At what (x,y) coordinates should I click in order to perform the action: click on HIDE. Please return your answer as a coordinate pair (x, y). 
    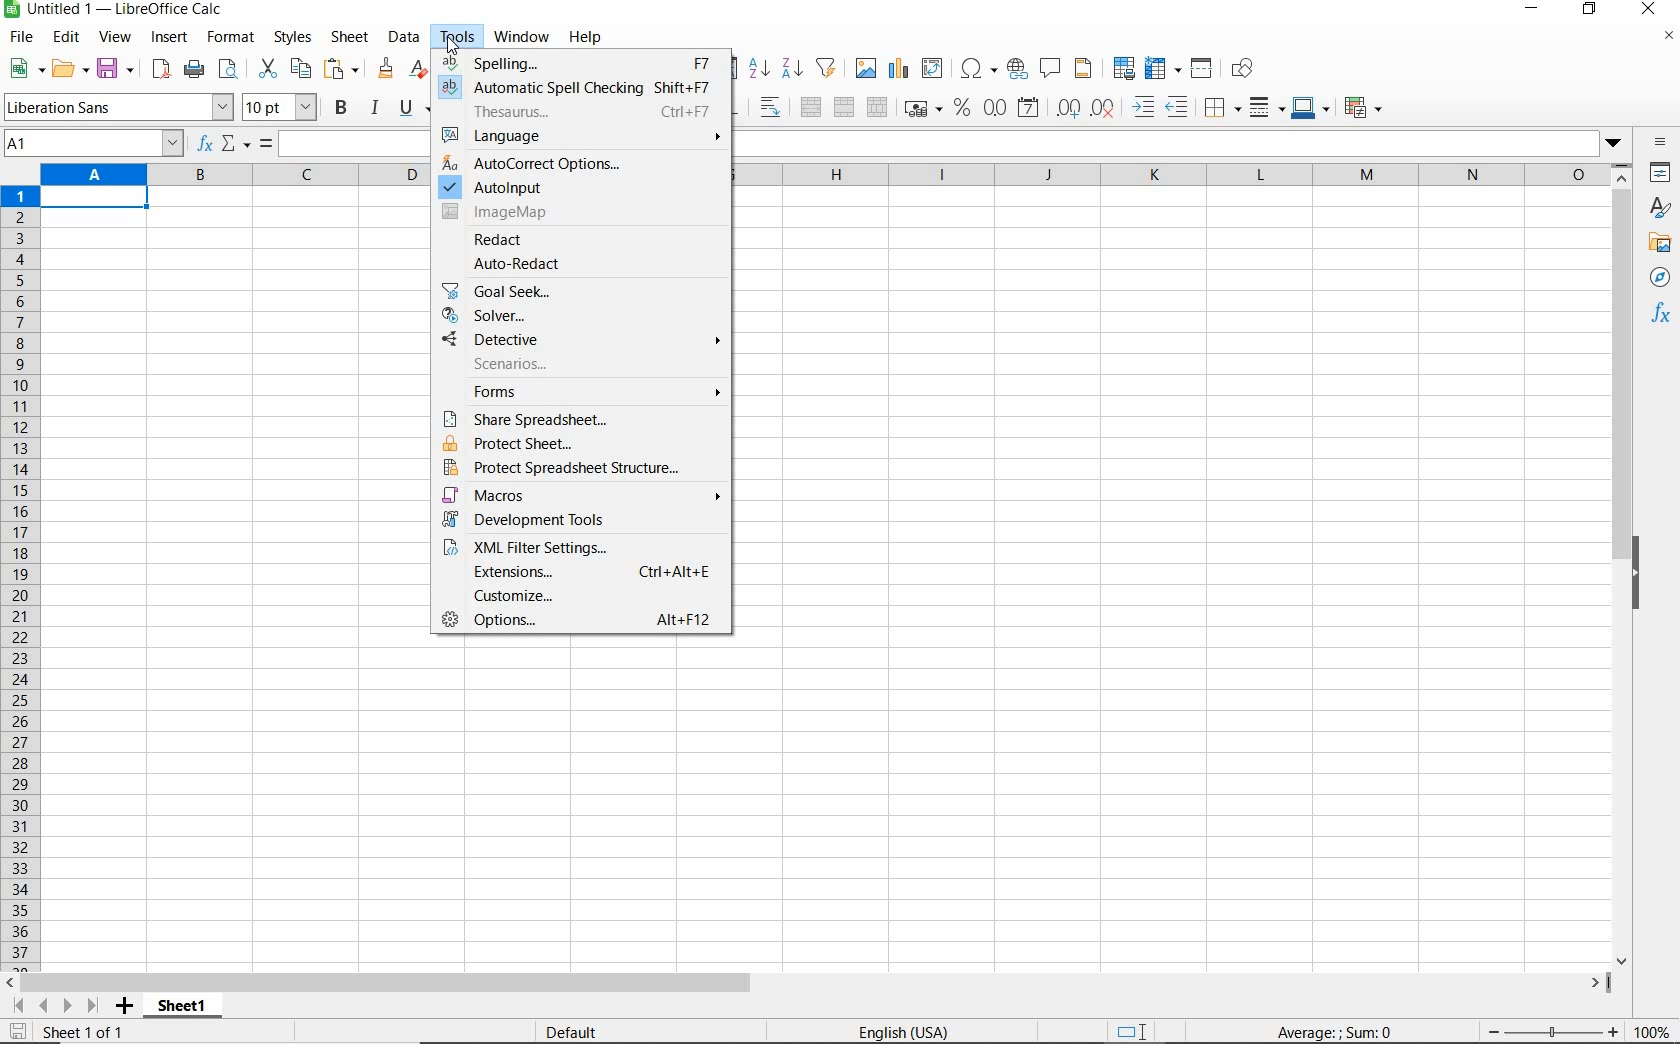
    Looking at the image, I should click on (1636, 573).